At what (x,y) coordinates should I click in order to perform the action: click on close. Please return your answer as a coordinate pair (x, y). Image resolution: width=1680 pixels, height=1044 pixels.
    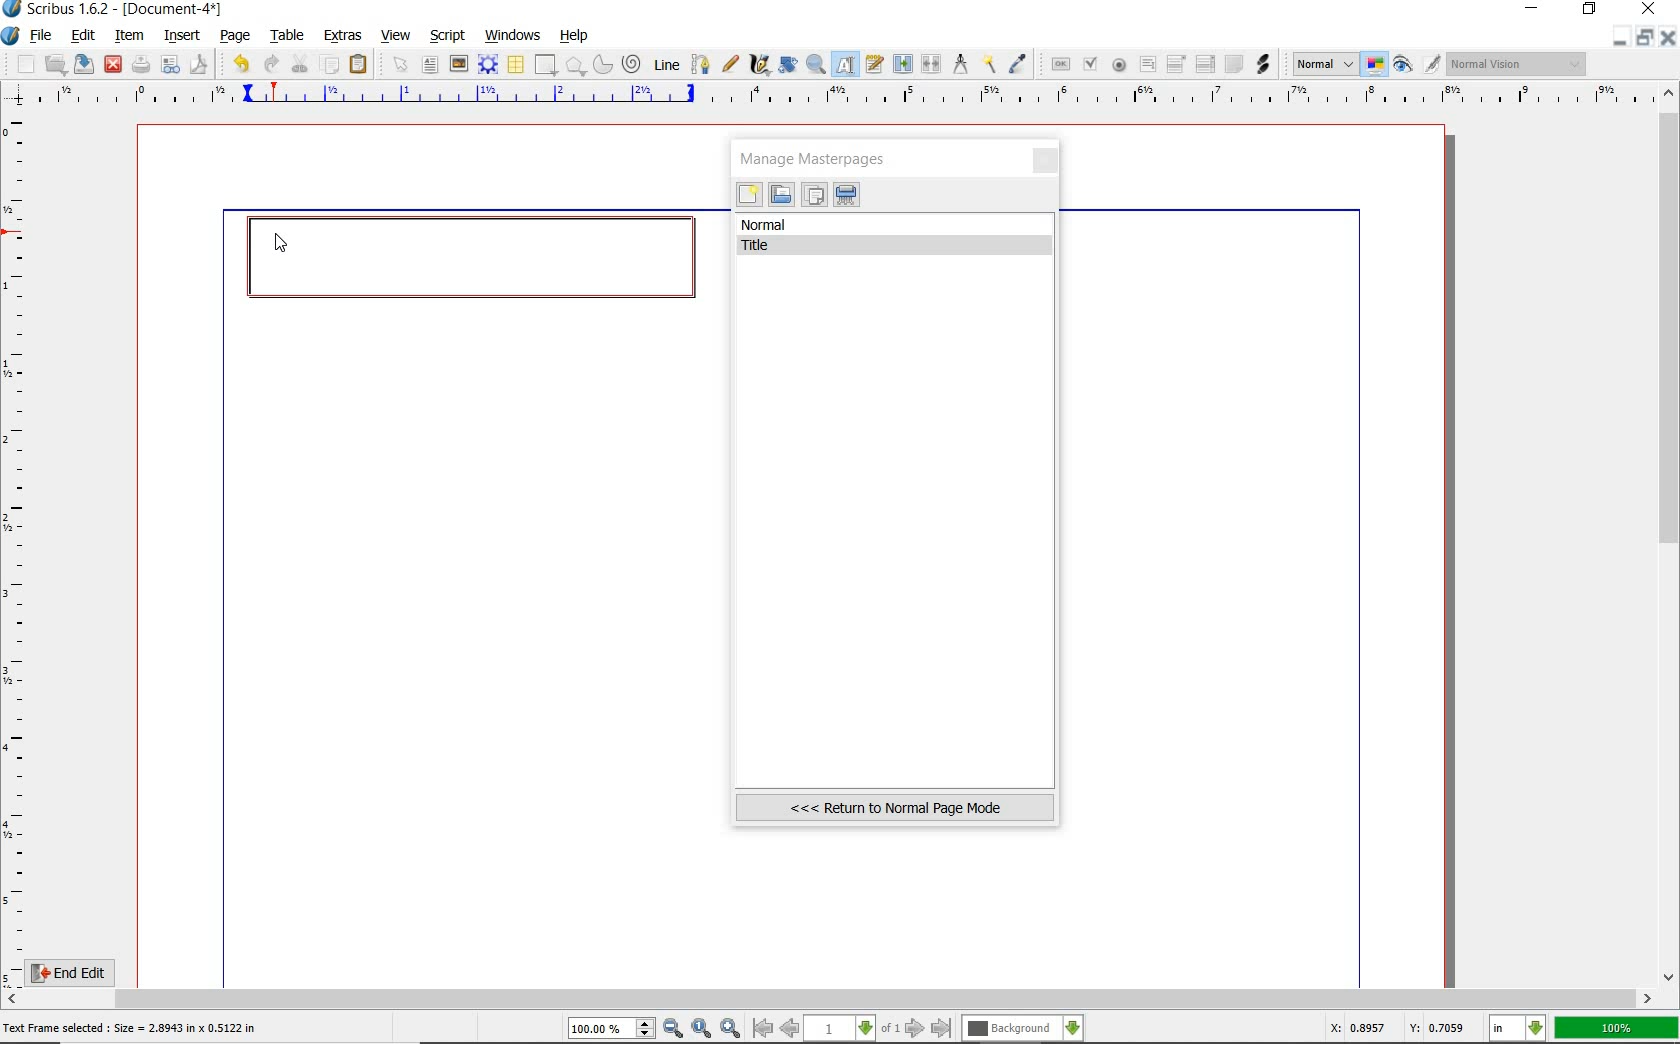
    Looking at the image, I should click on (1670, 37).